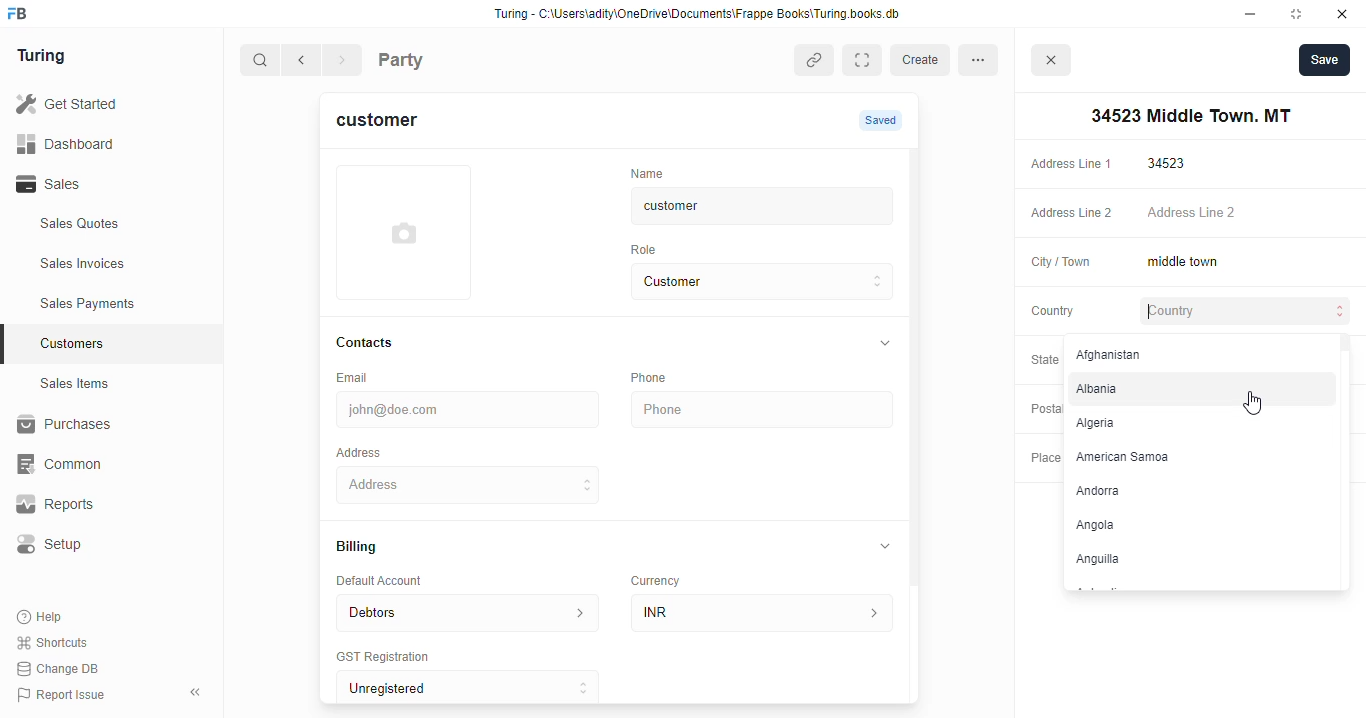 The width and height of the screenshot is (1366, 718). Describe the element at coordinates (766, 612) in the screenshot. I see `INR` at that location.